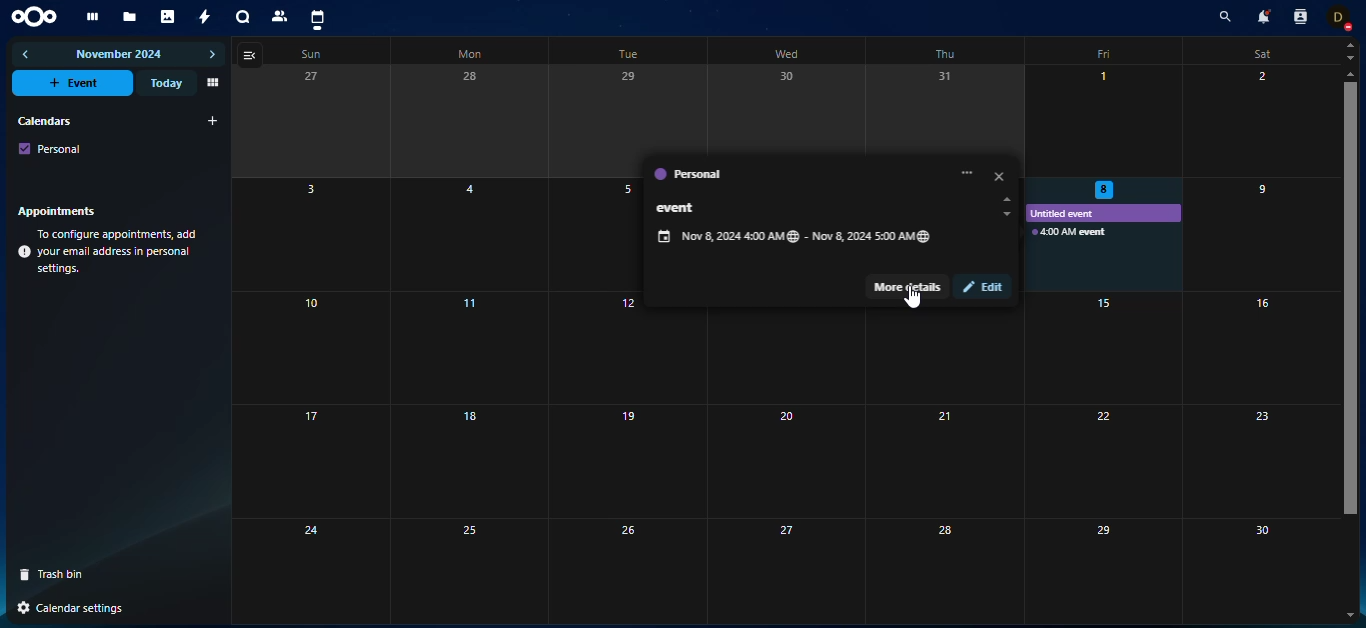  Describe the element at coordinates (1349, 74) in the screenshot. I see `up` at that location.